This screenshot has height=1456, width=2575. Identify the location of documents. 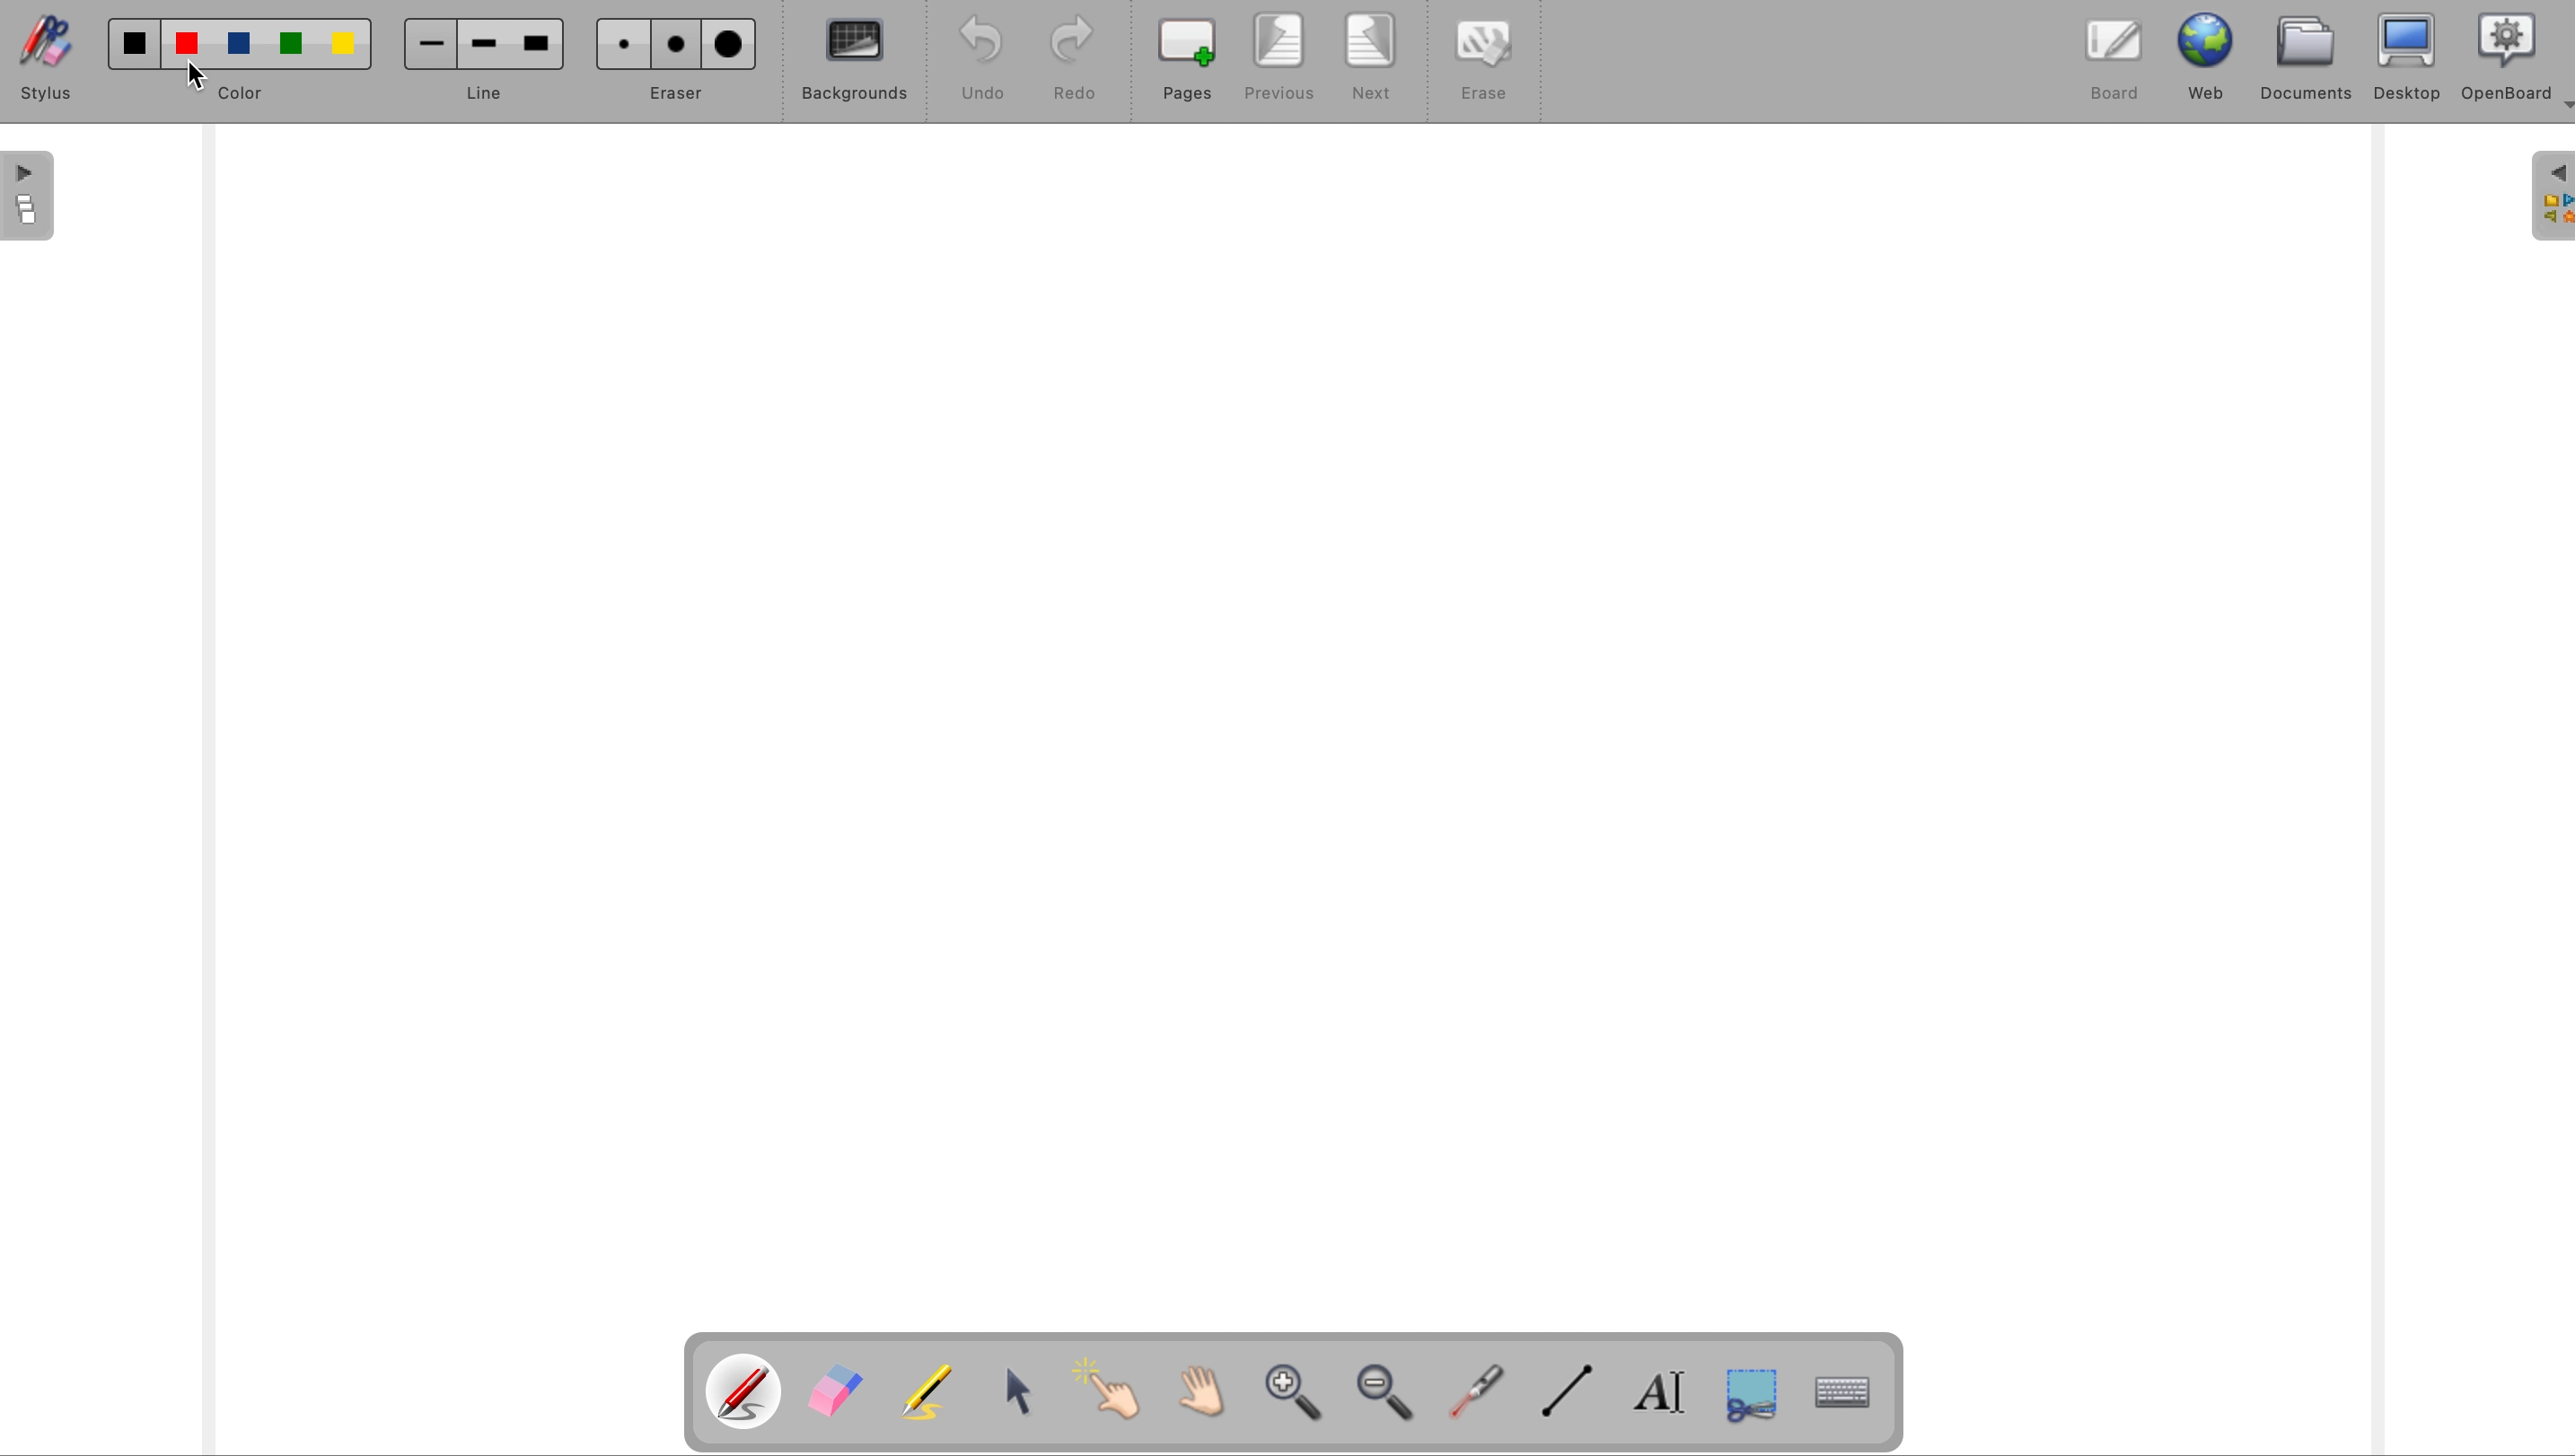
(2311, 59).